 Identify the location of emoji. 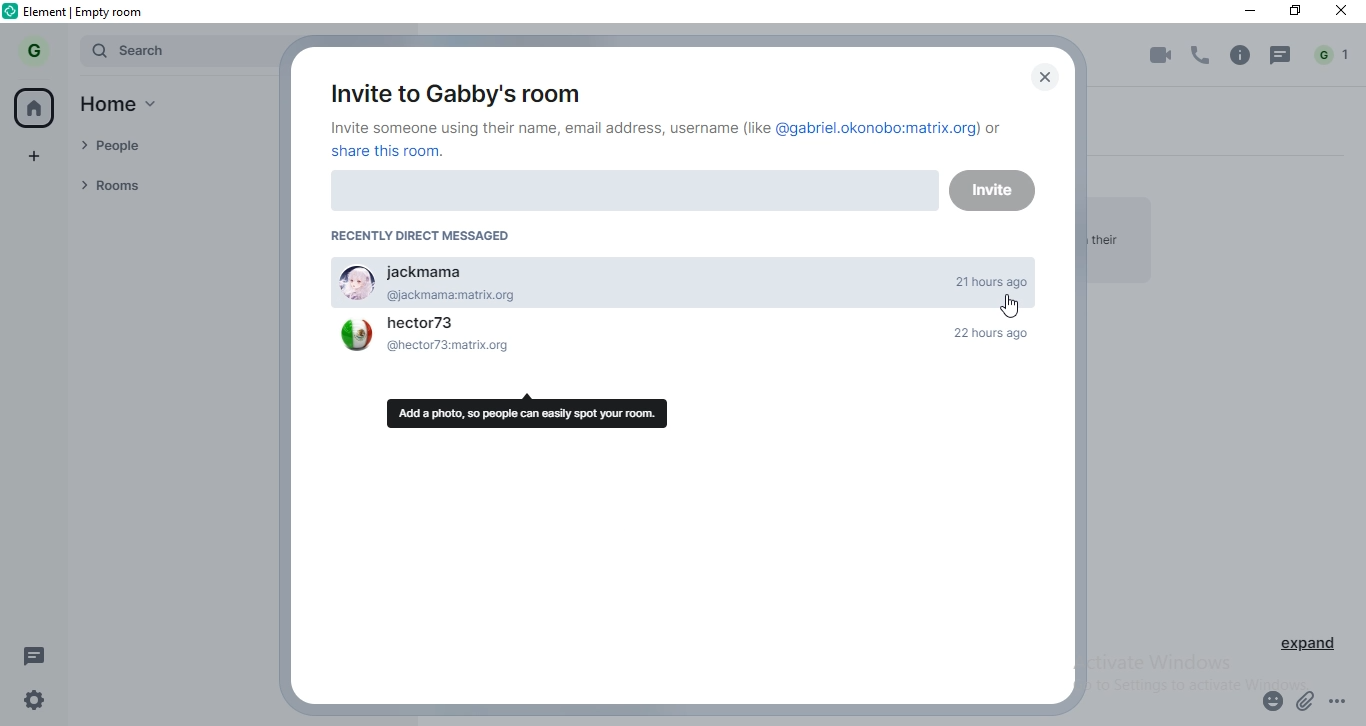
(1269, 704).